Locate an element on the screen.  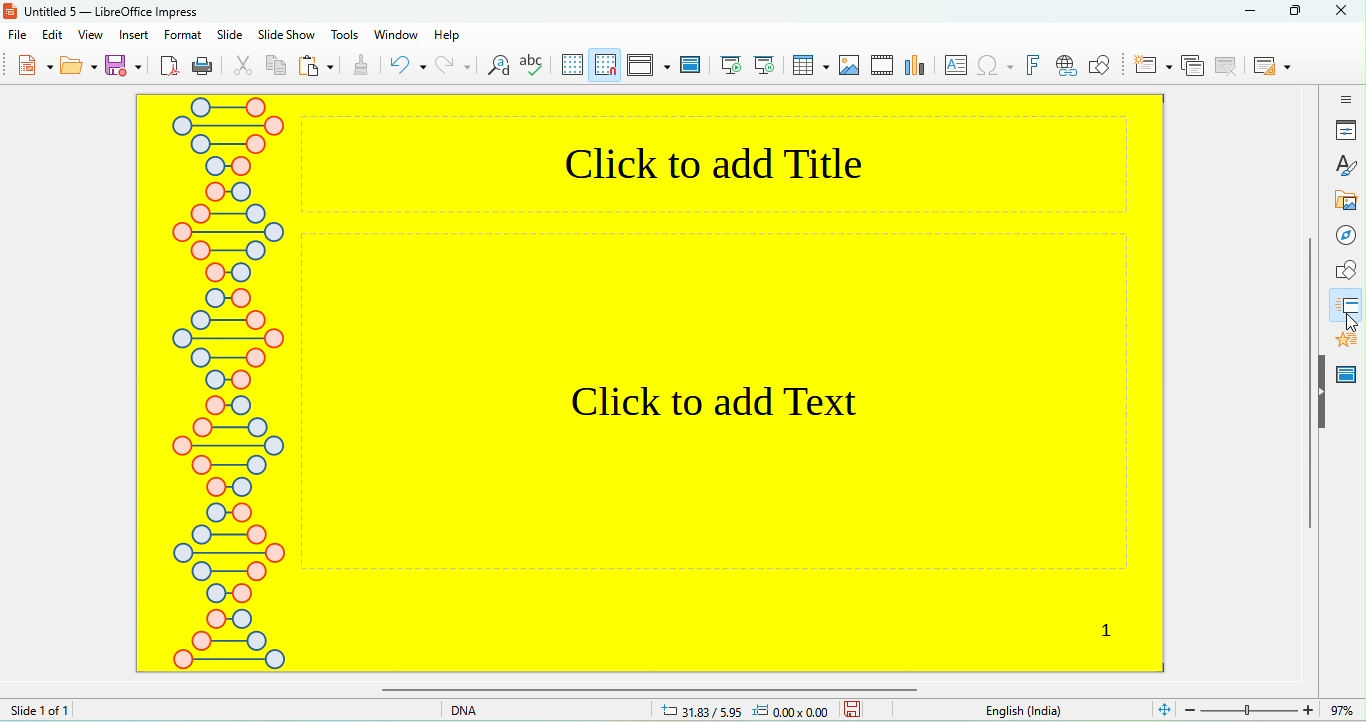
navigator is located at coordinates (1343, 234).